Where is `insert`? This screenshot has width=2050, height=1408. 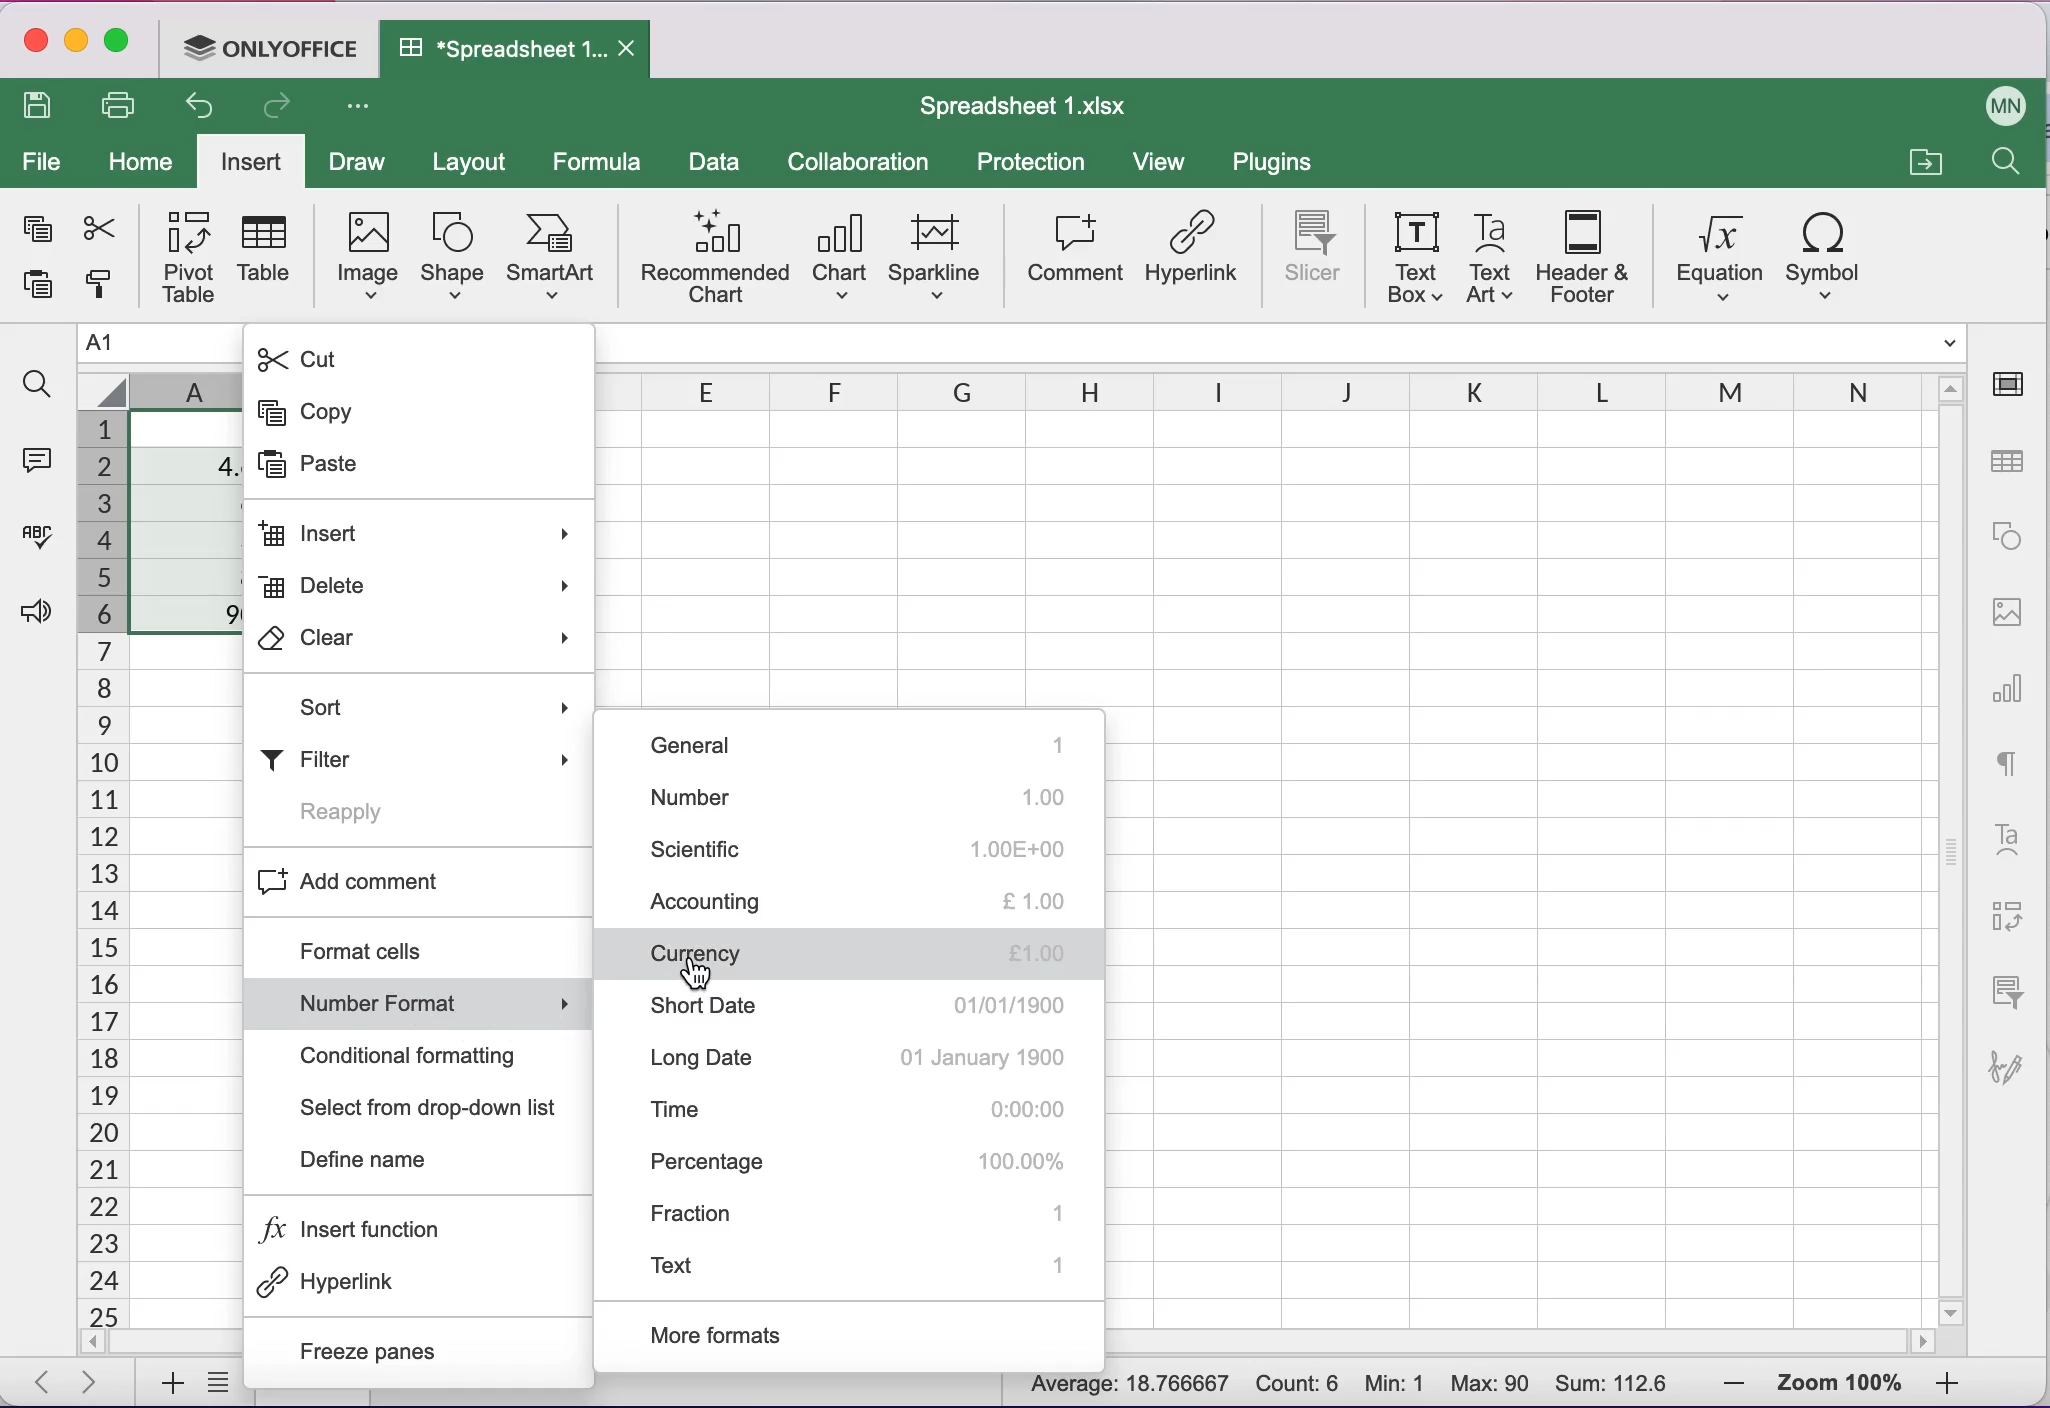 insert is located at coordinates (250, 160).